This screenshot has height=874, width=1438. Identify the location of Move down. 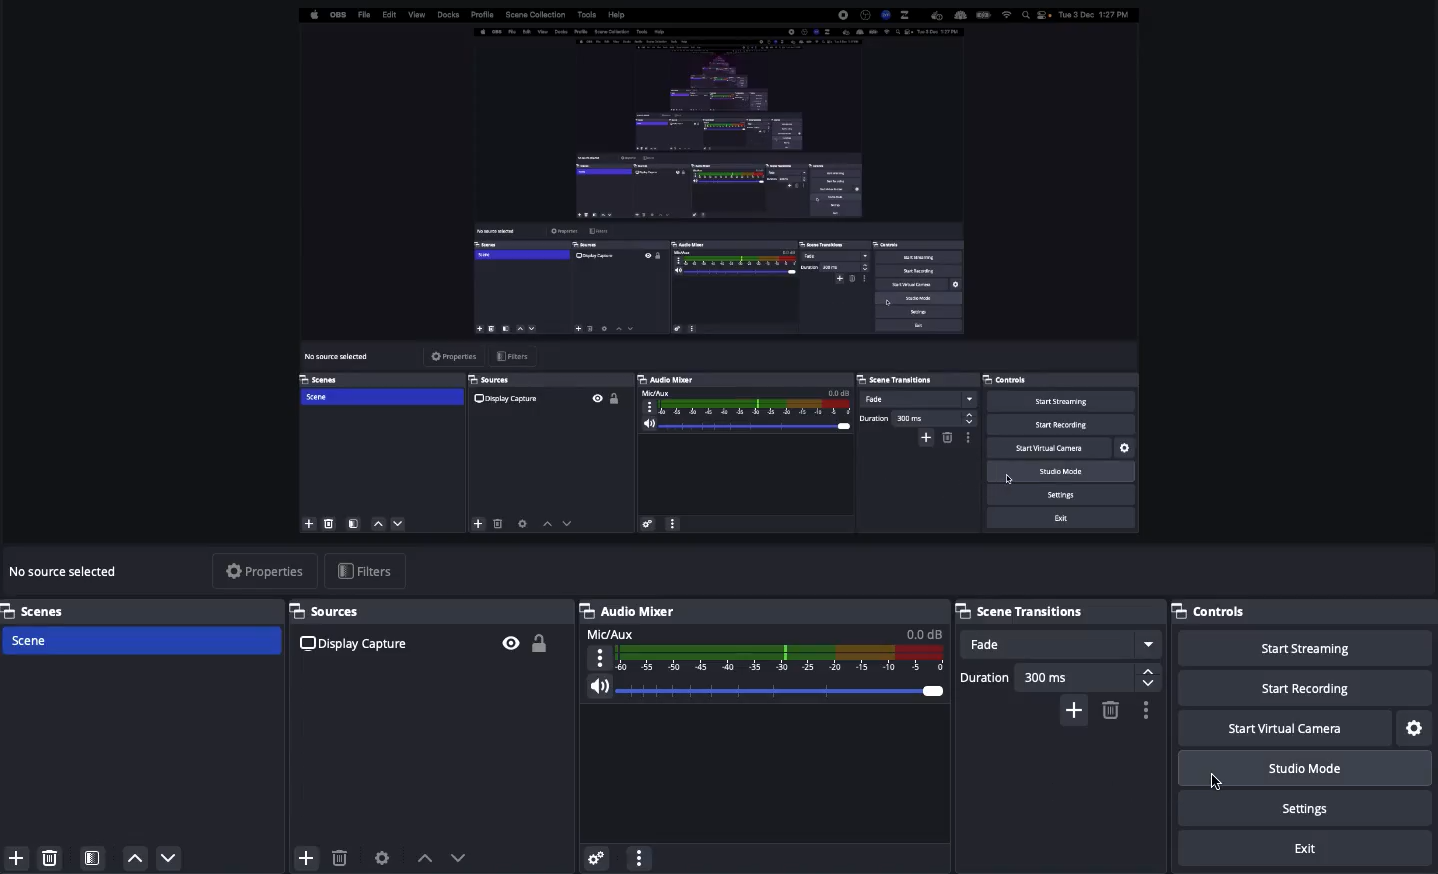
(462, 857).